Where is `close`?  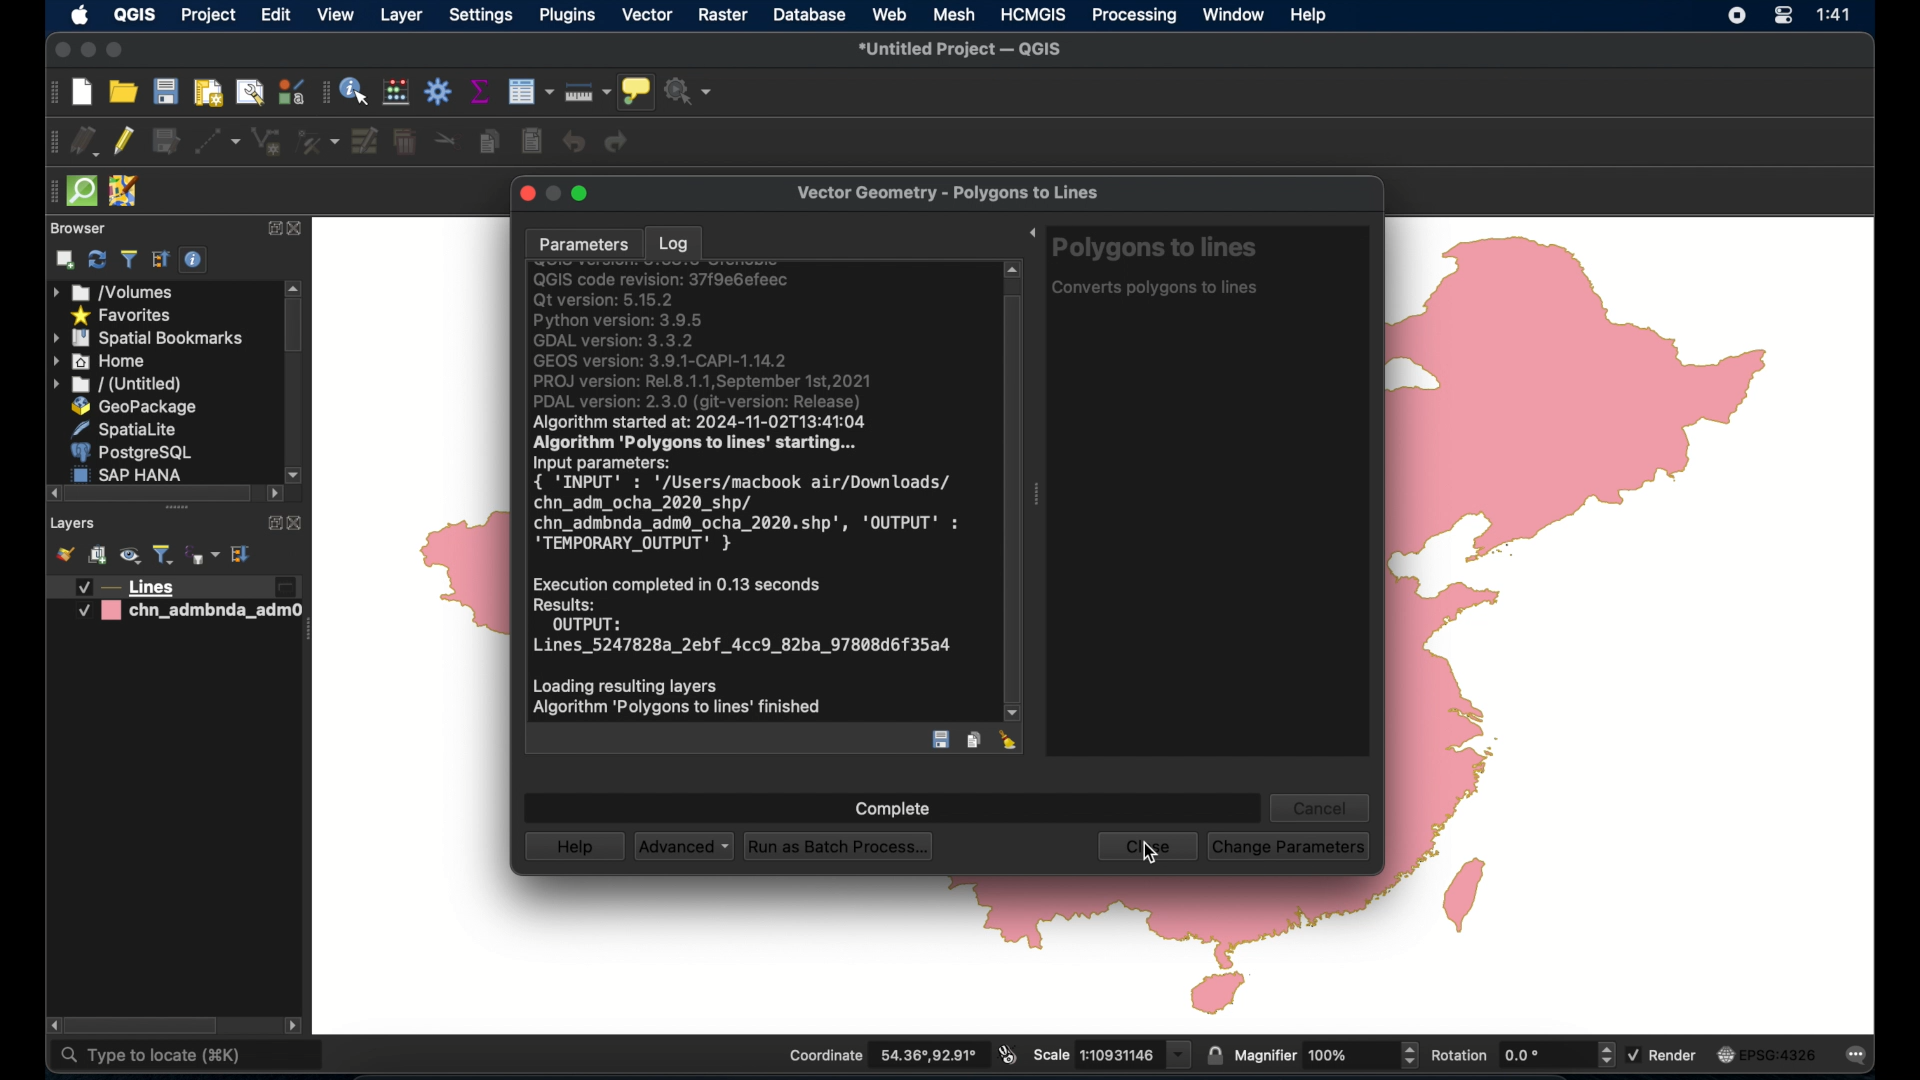 close is located at coordinates (525, 194).